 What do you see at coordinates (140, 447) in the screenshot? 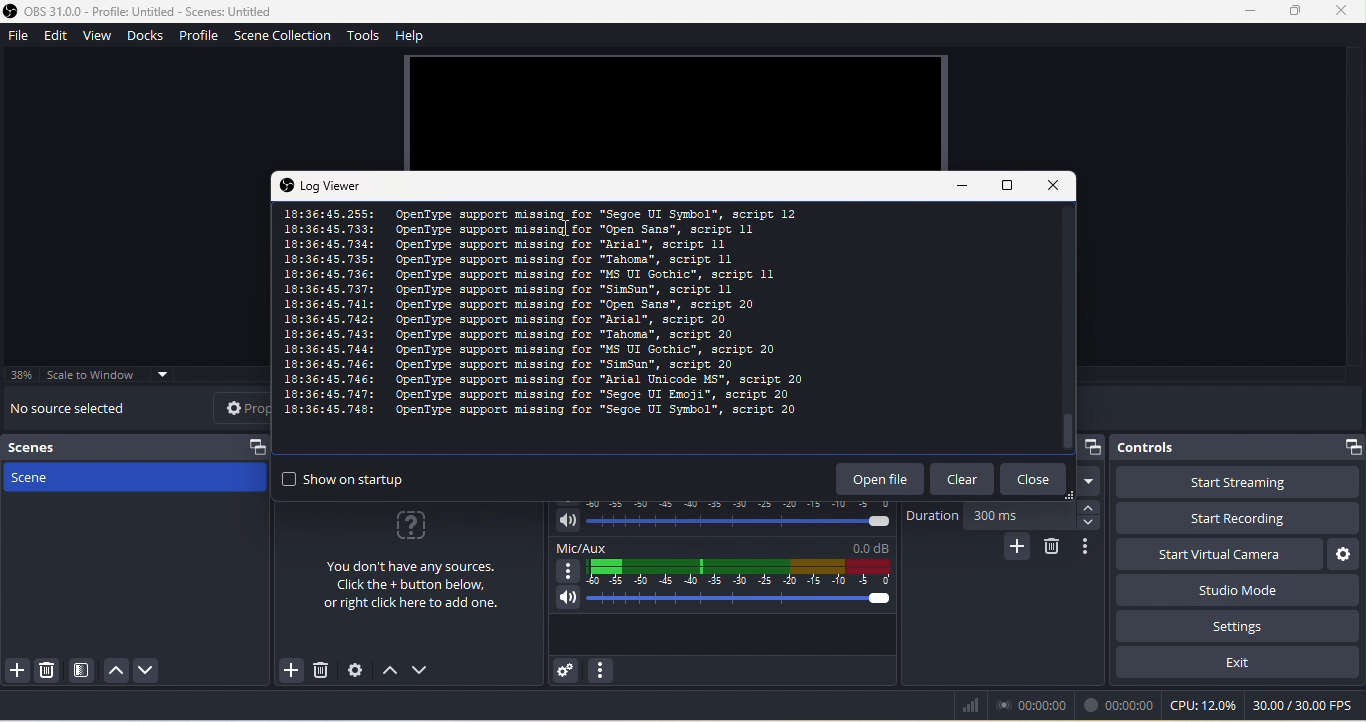
I see `scenes` at bounding box center [140, 447].